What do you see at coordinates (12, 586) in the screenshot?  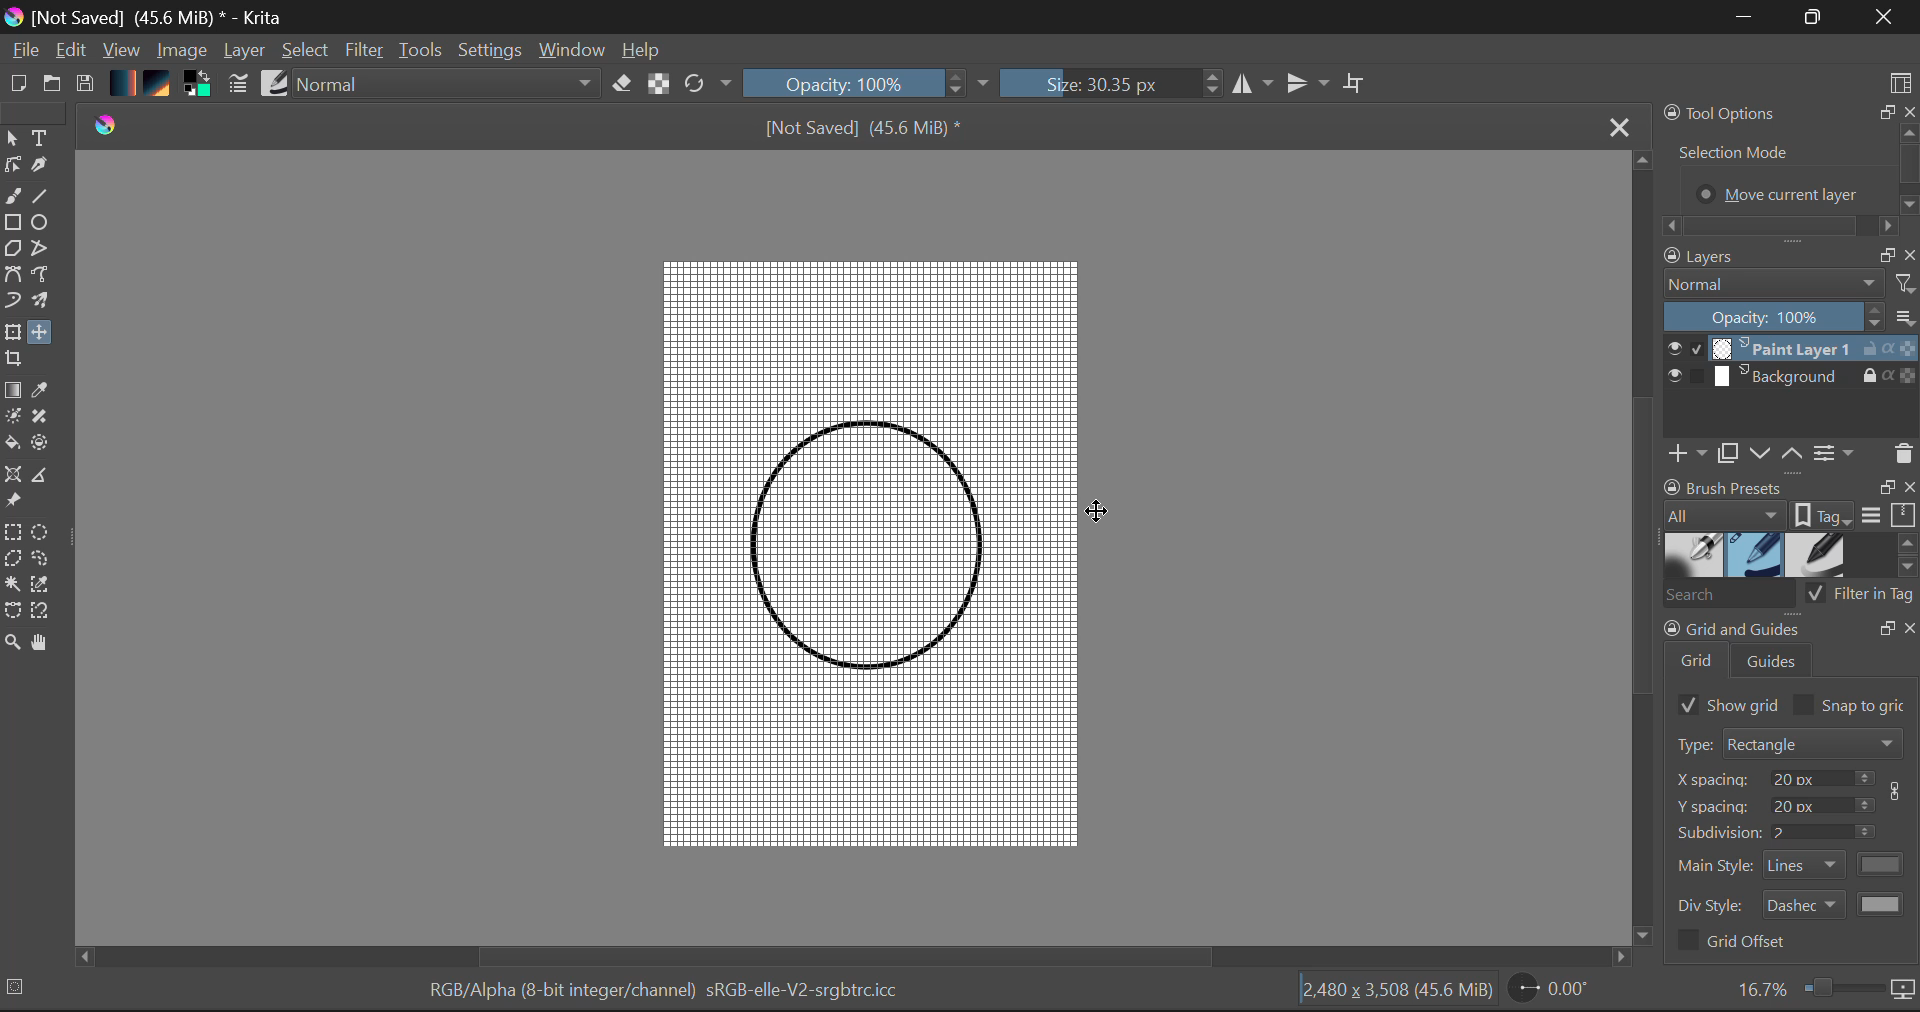 I see `Continuous Selection` at bounding box center [12, 586].